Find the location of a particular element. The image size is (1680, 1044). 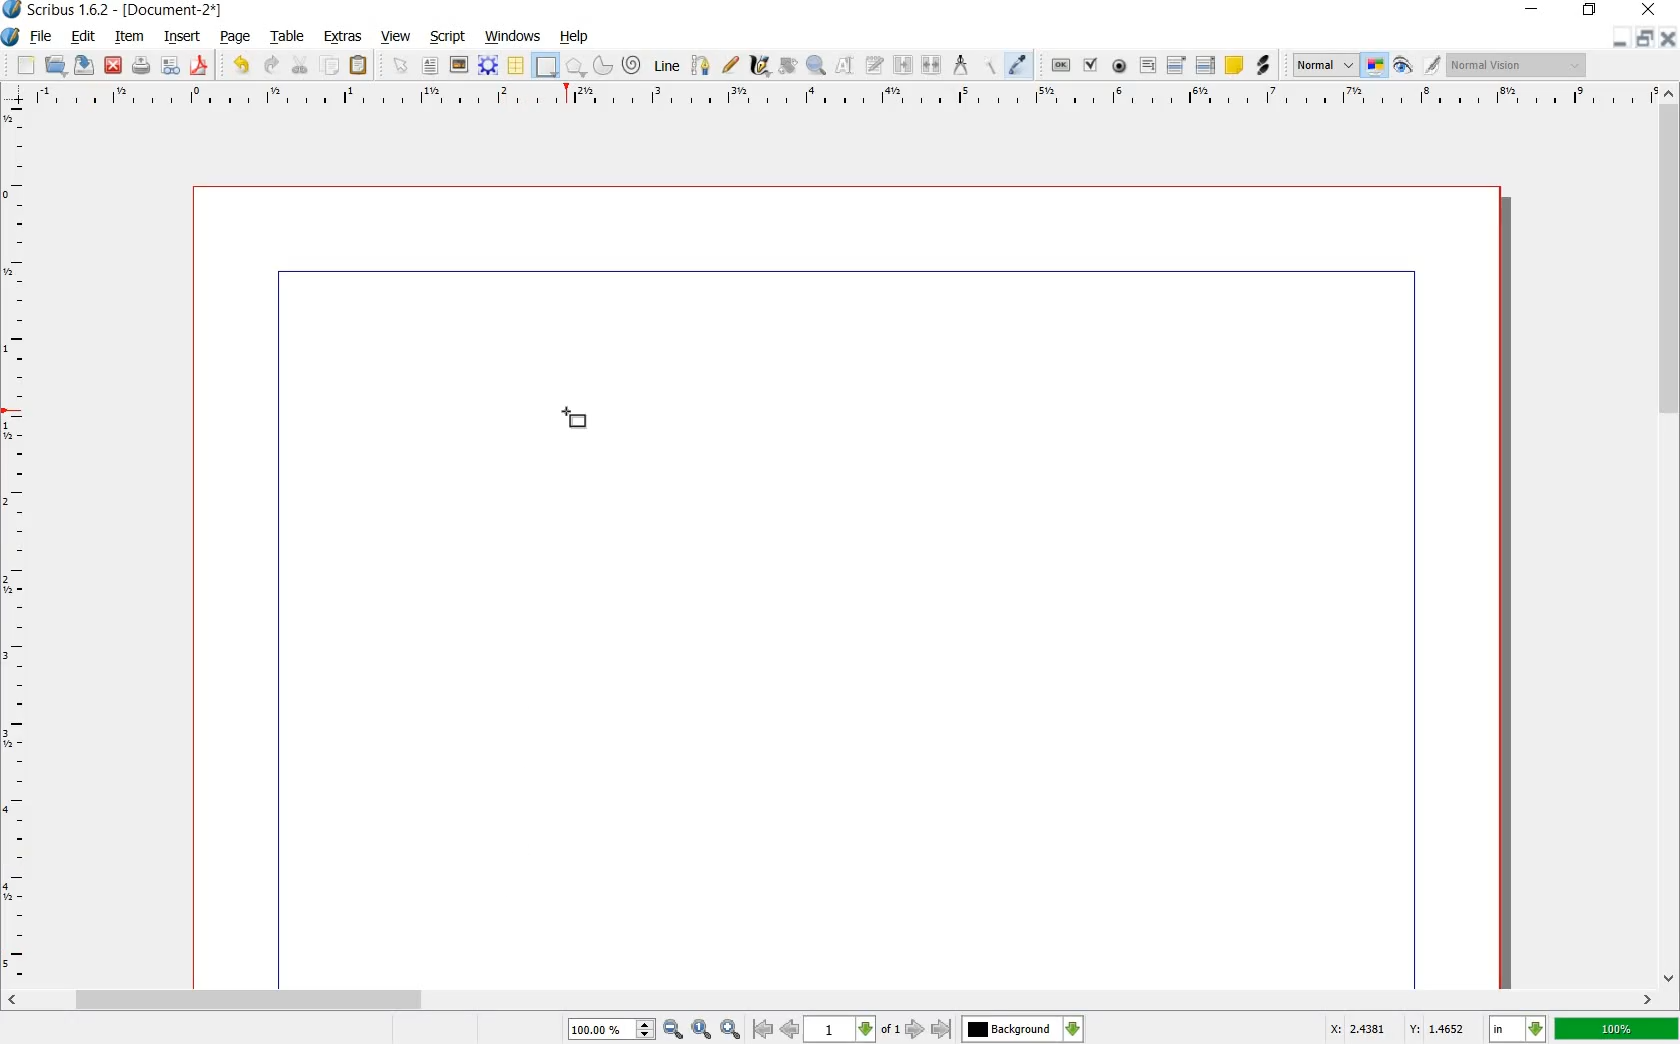

X: 2.4381 Y: 1.4652 is located at coordinates (1399, 1030).